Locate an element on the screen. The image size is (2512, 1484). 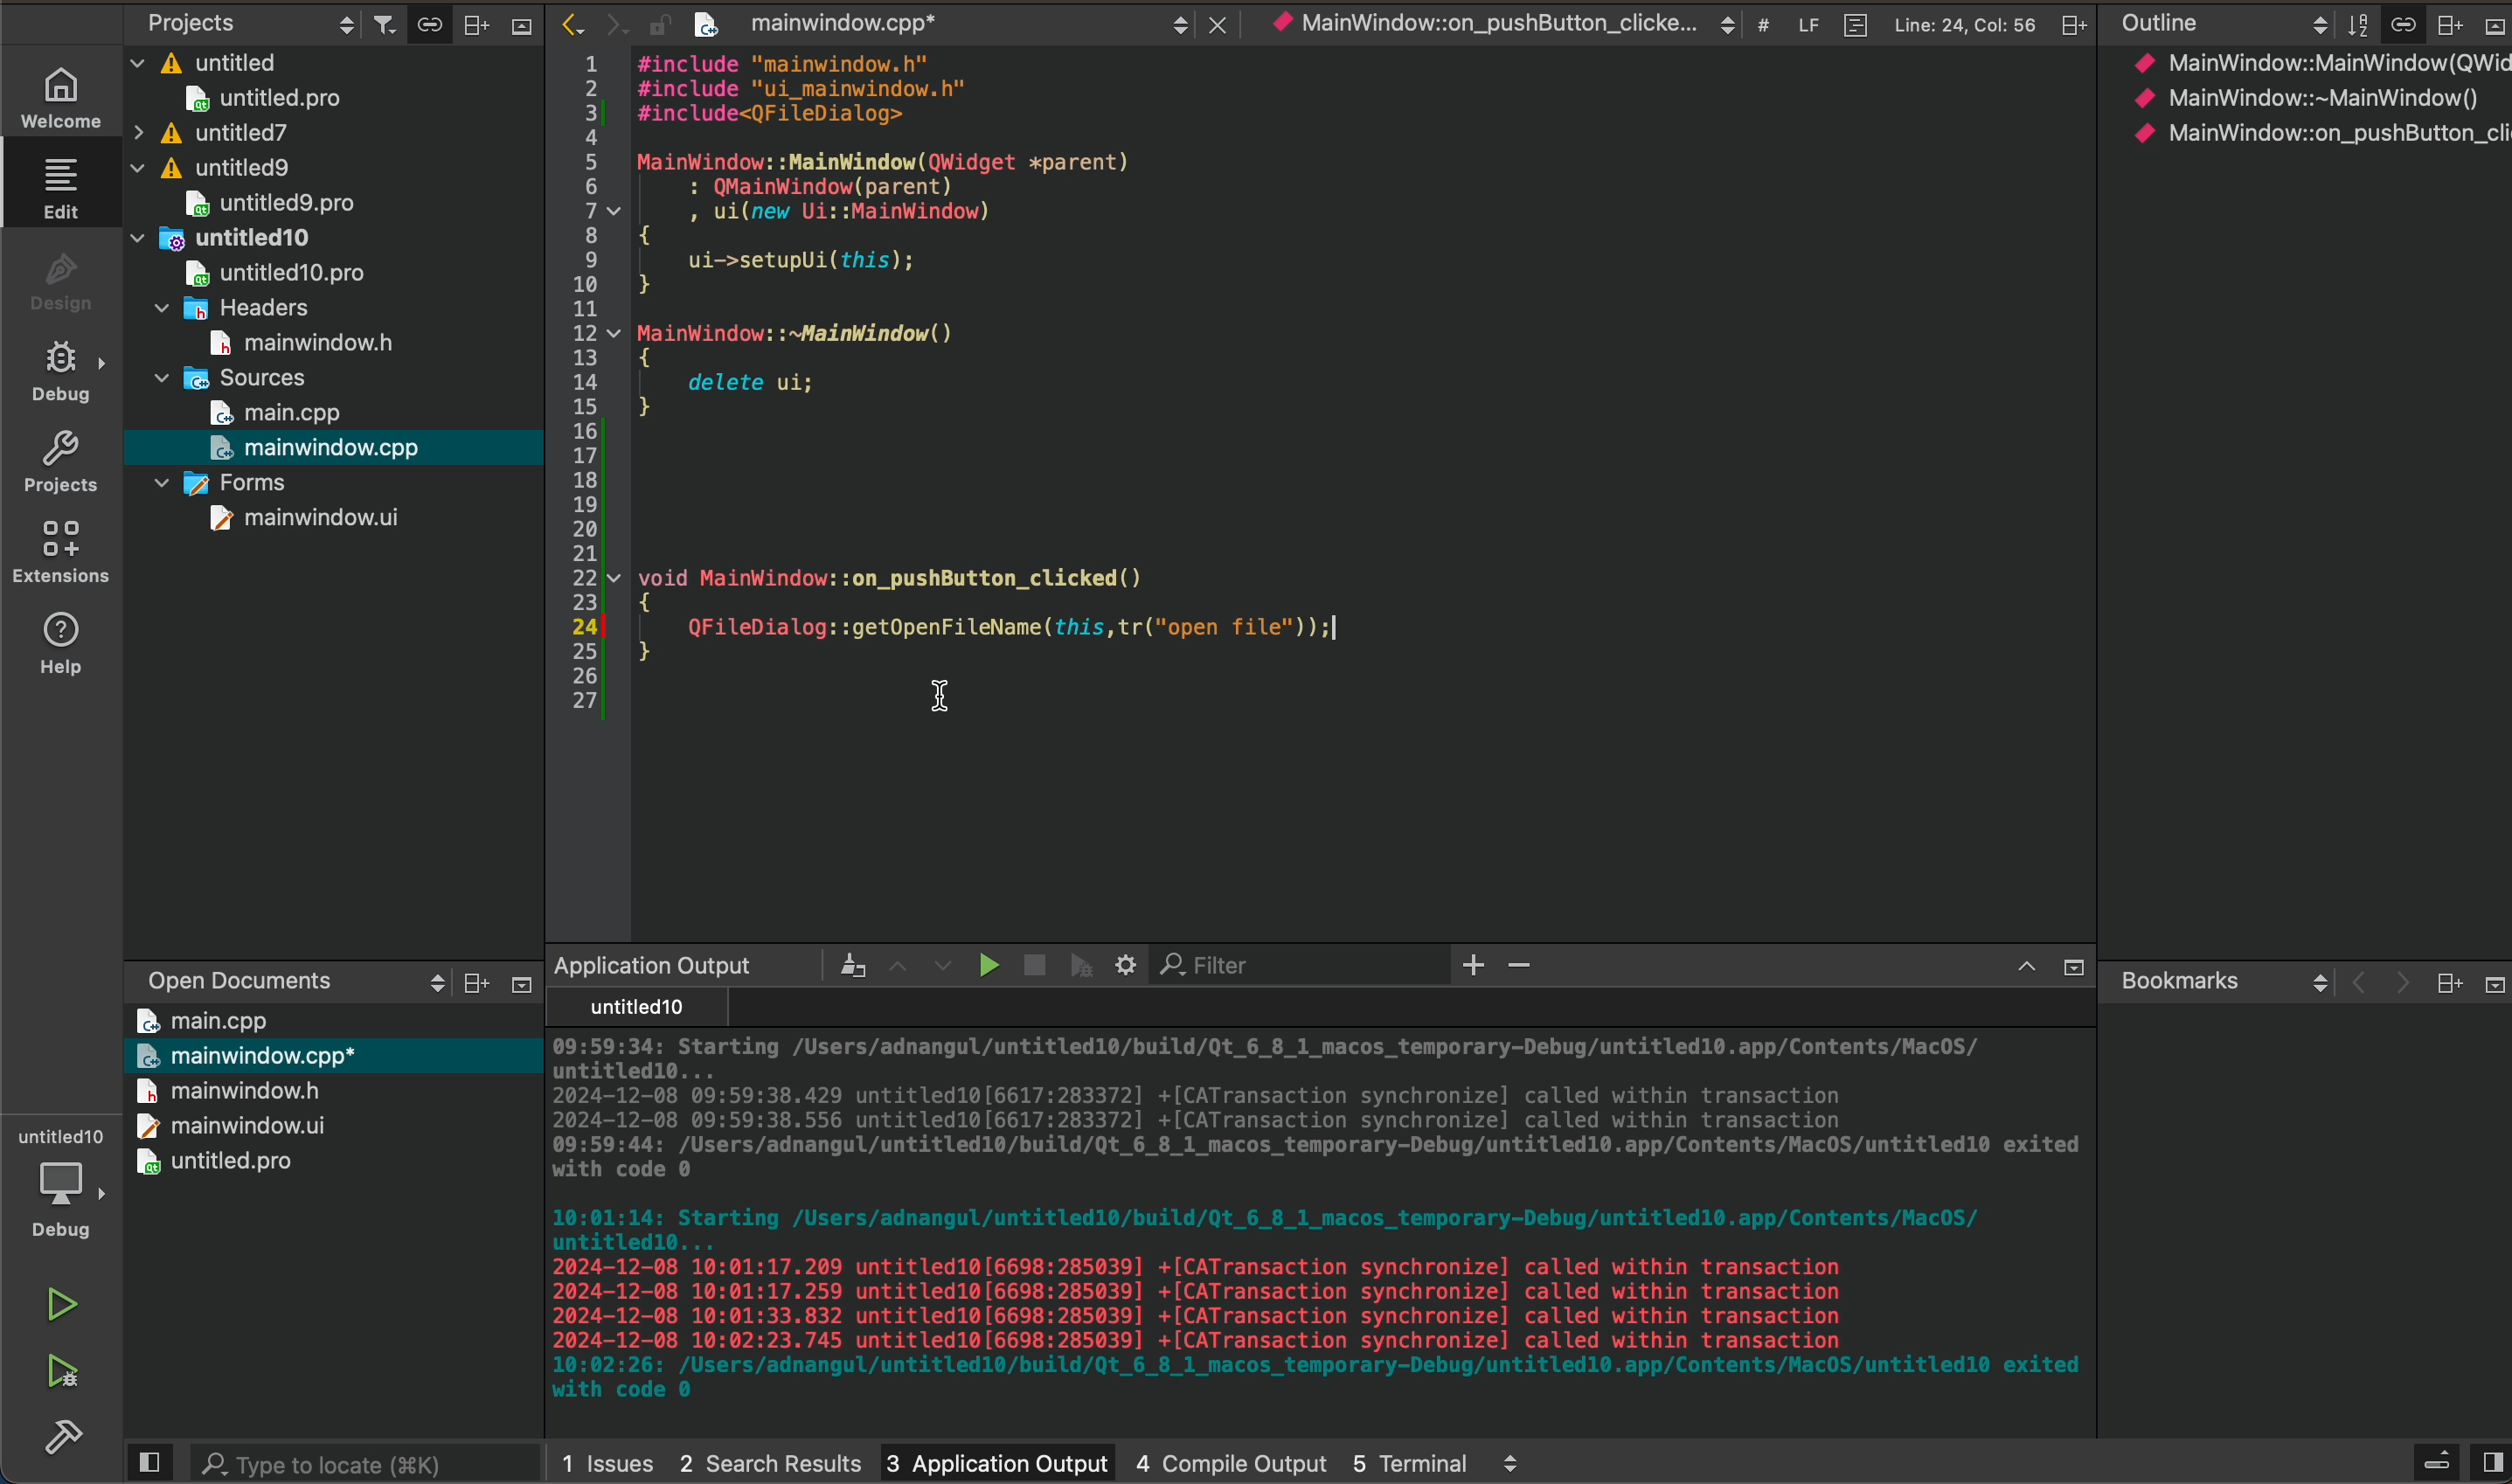
 is located at coordinates (518, 32).